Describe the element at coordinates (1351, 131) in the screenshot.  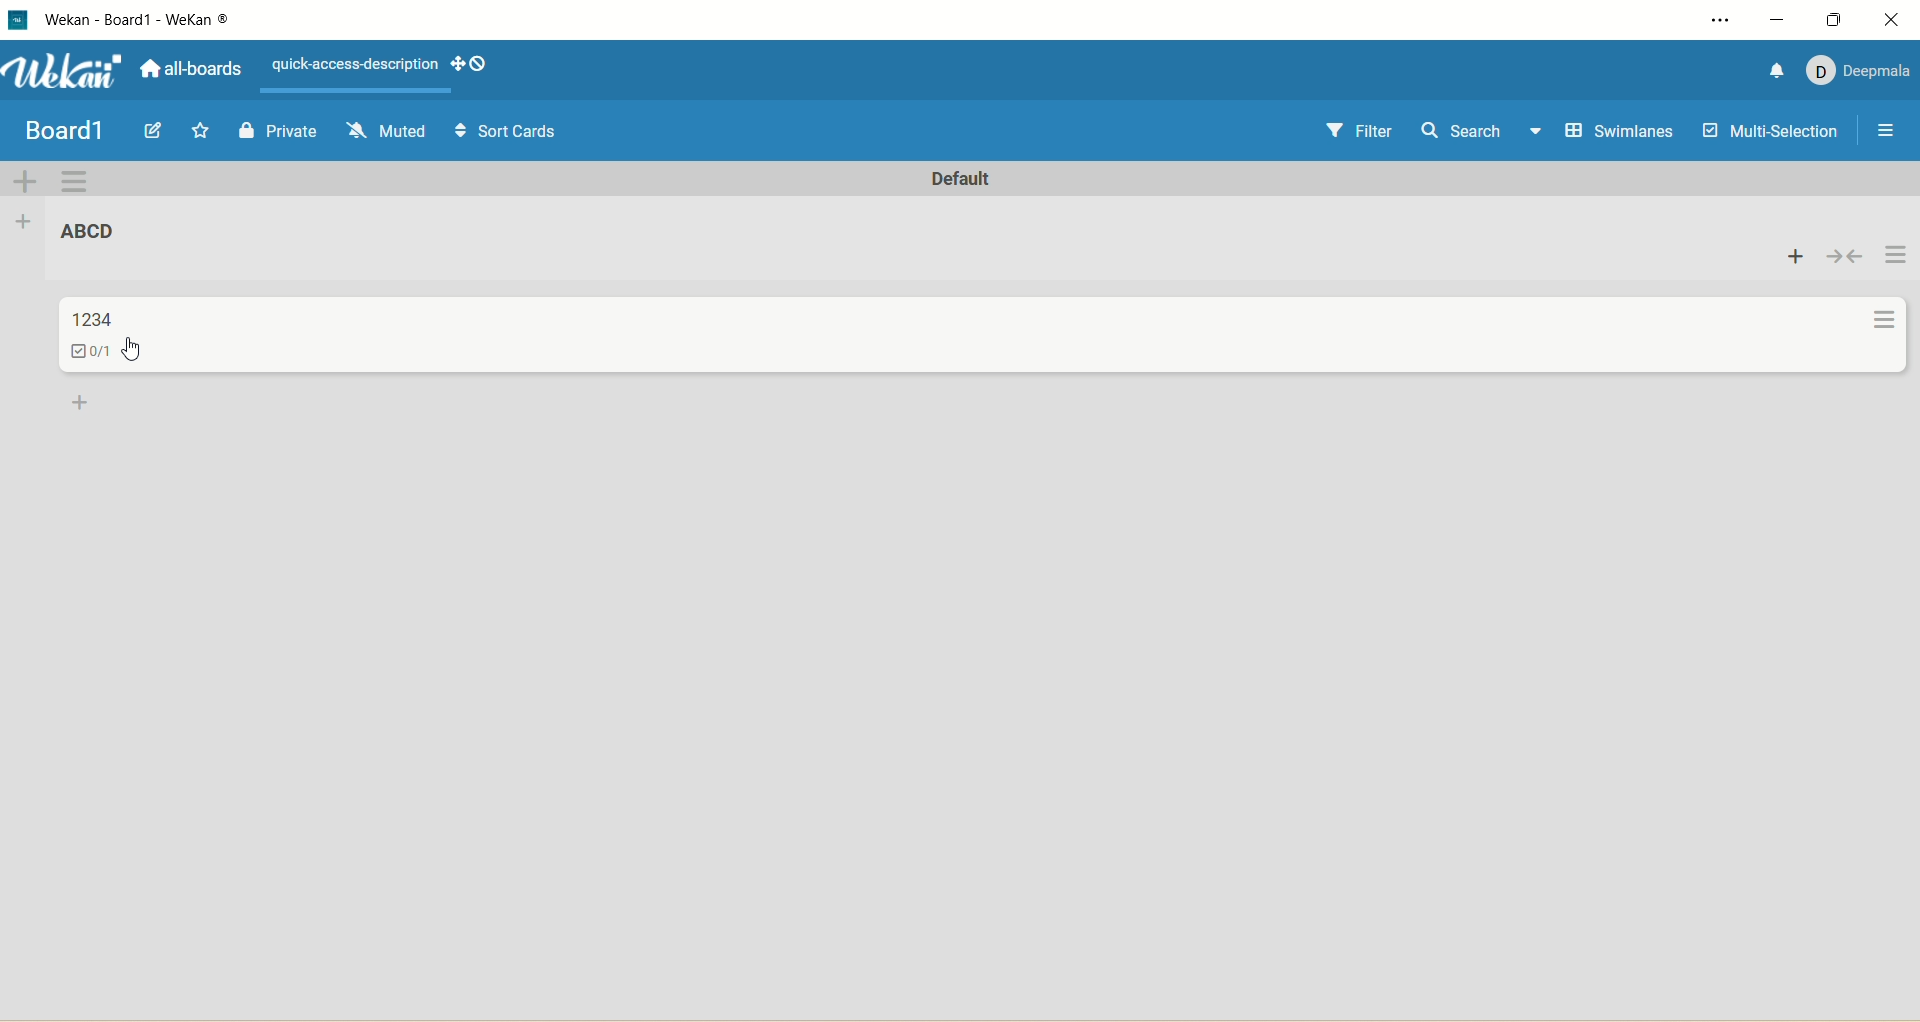
I see `filter` at that location.